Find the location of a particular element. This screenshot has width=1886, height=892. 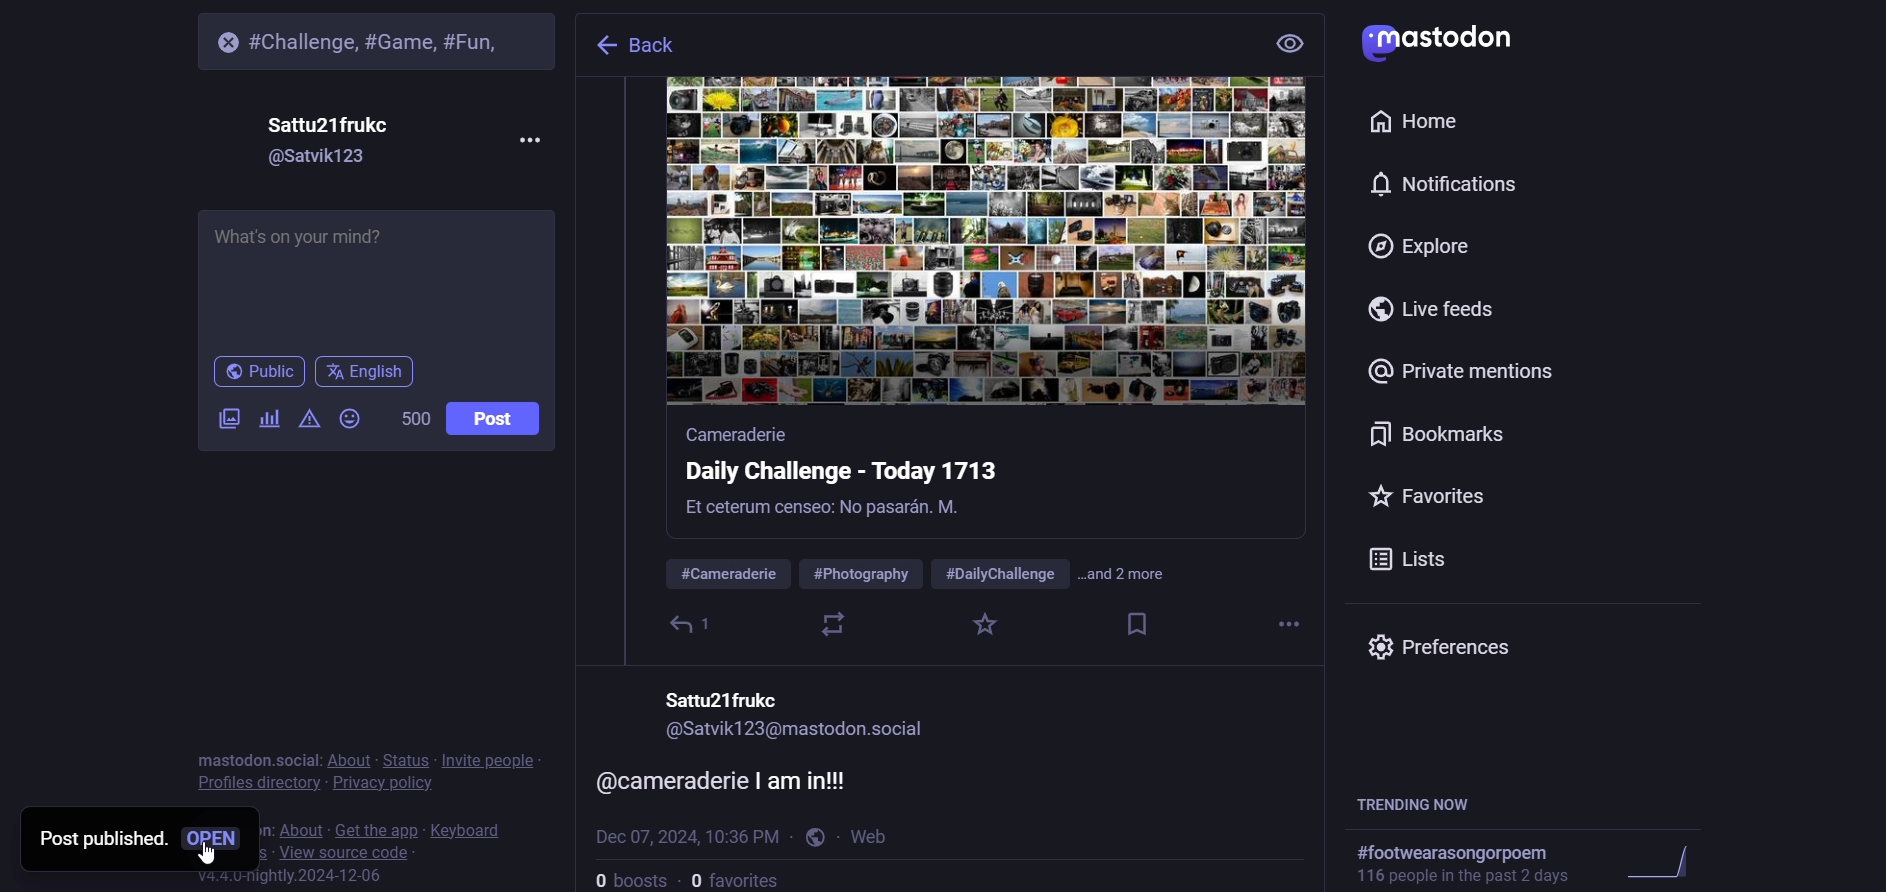

(@Satvik123@mastodon.social is located at coordinates (818, 735).